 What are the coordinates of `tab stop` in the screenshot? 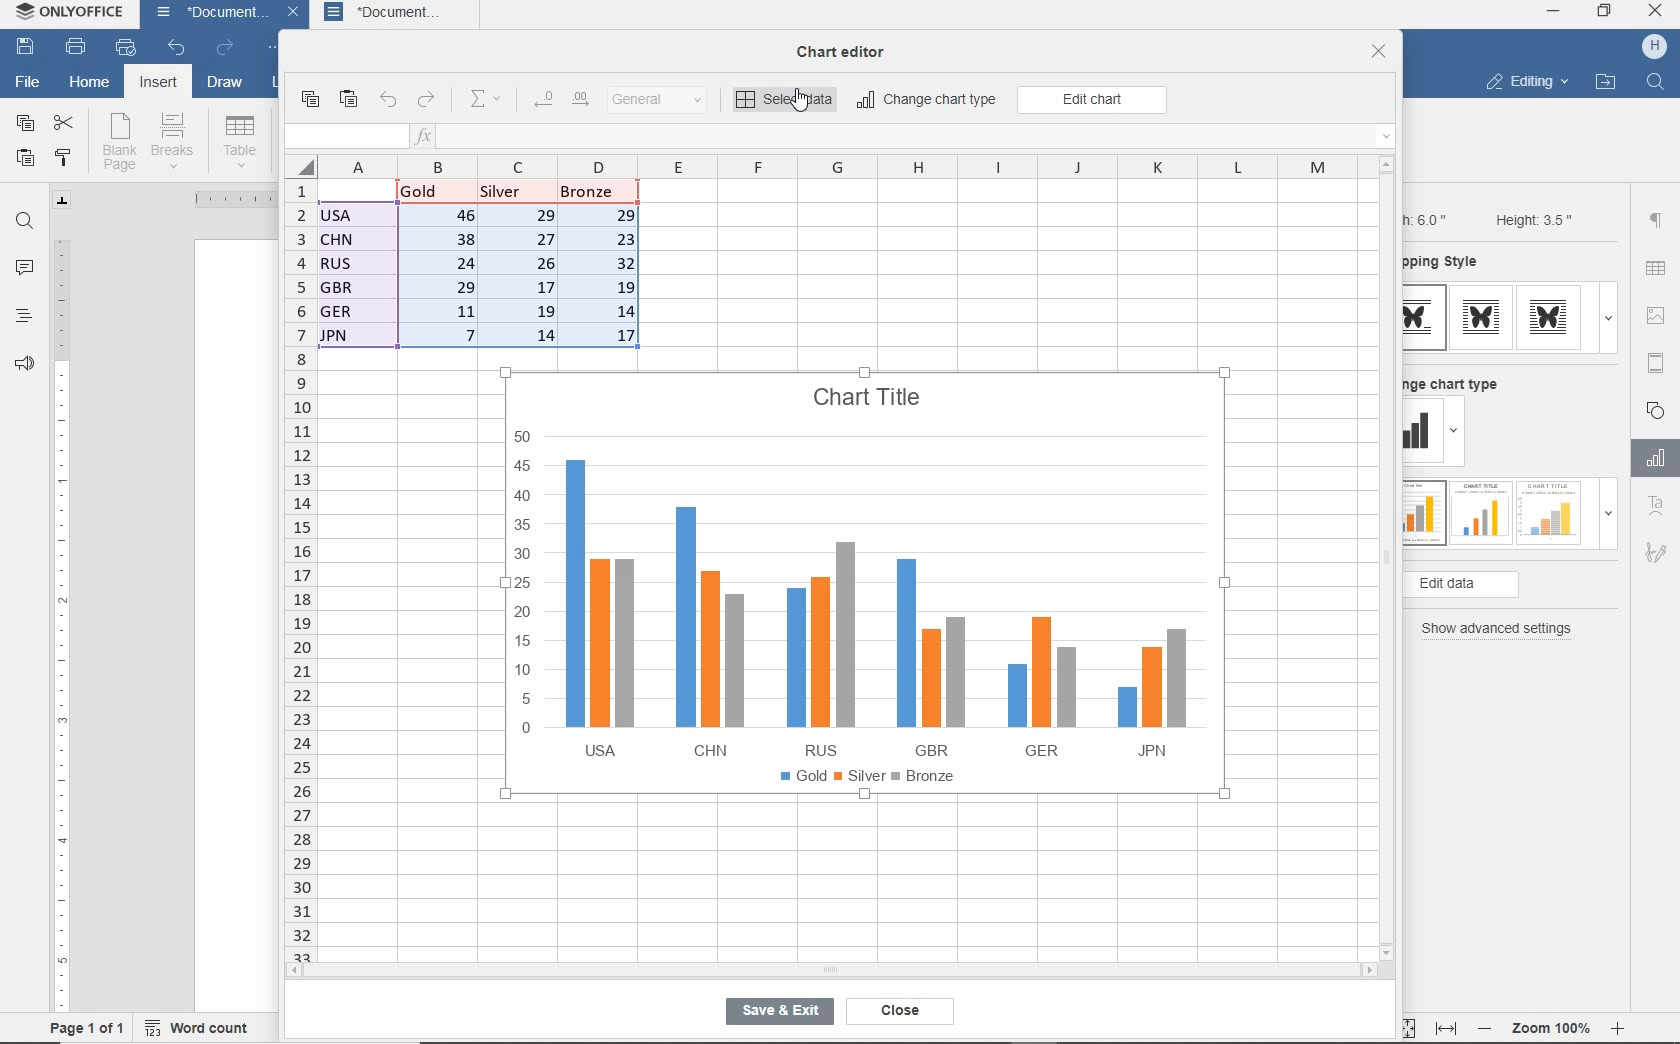 It's located at (63, 200).